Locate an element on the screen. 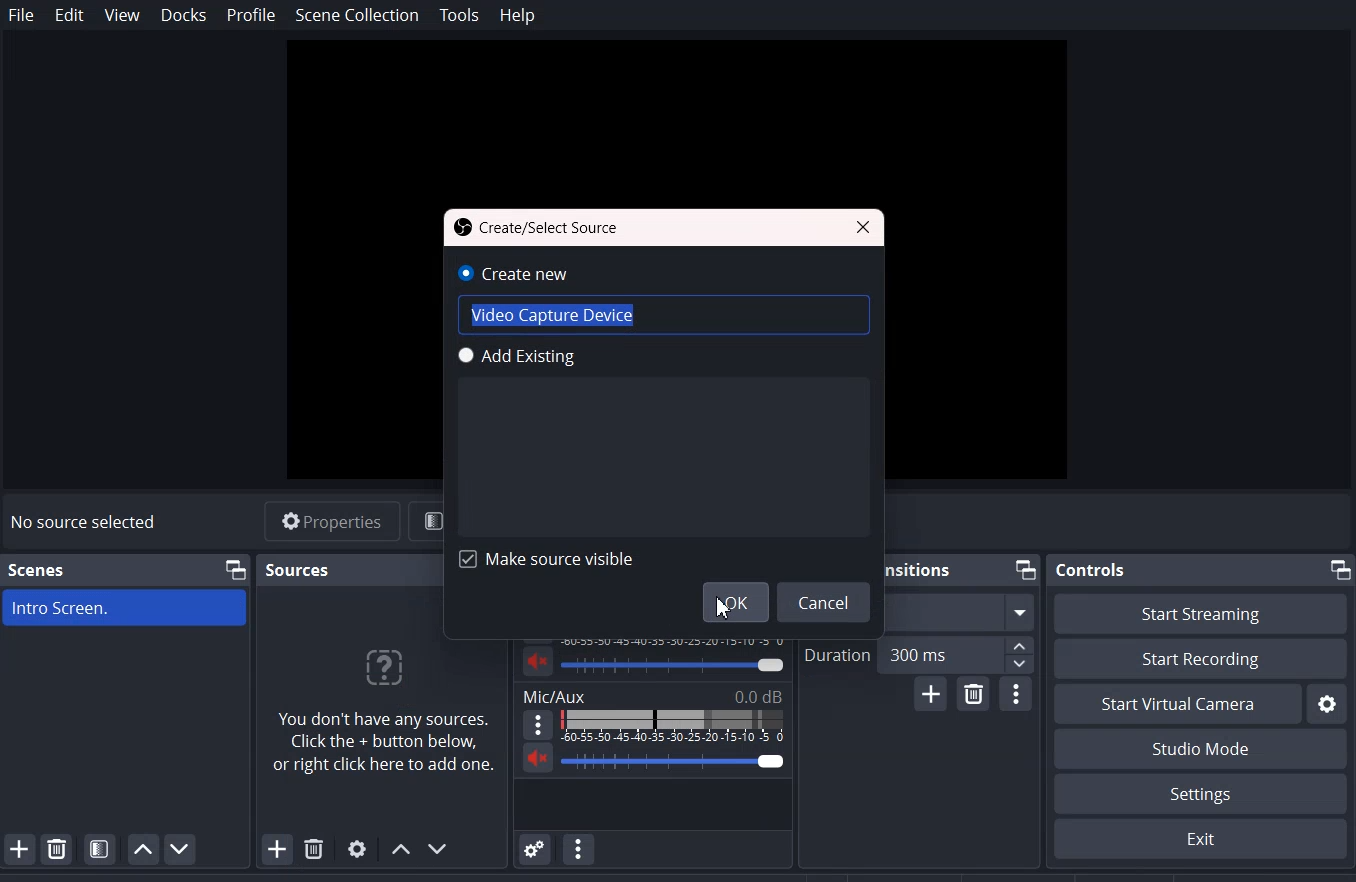  Move Source Up is located at coordinates (399, 849).